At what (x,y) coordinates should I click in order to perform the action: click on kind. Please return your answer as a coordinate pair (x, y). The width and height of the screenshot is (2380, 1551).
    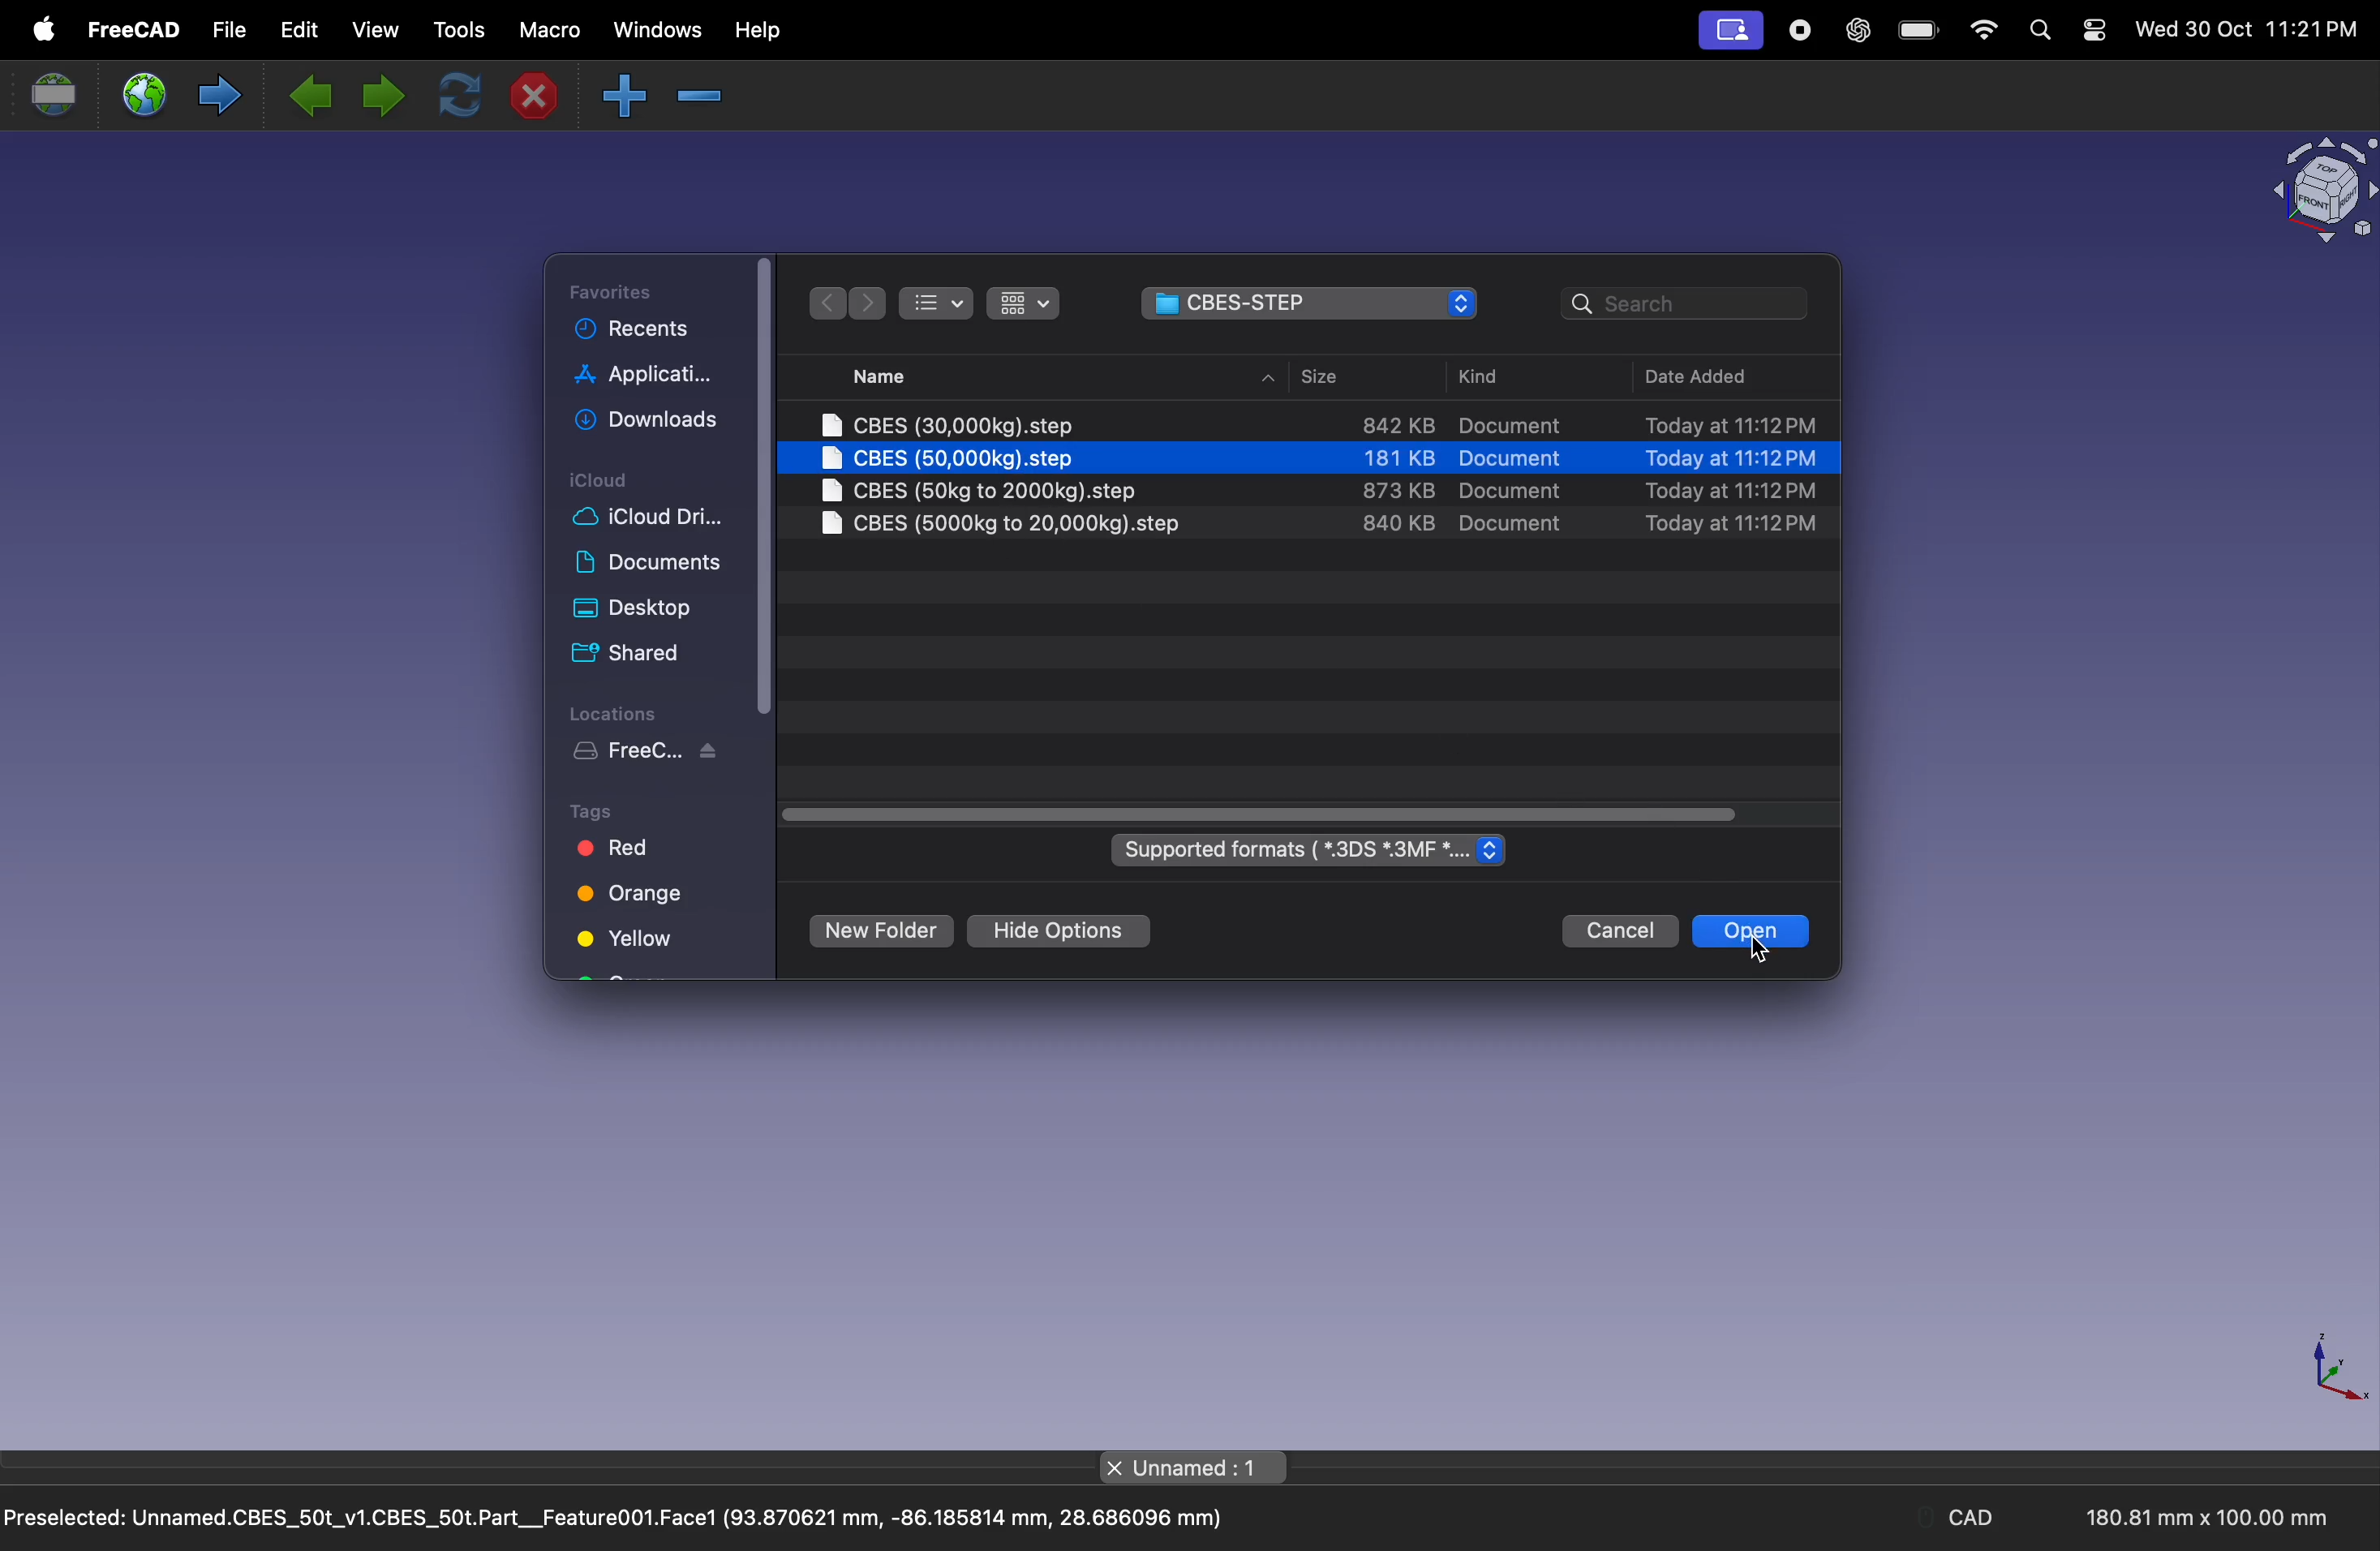
    Looking at the image, I should click on (1488, 381).